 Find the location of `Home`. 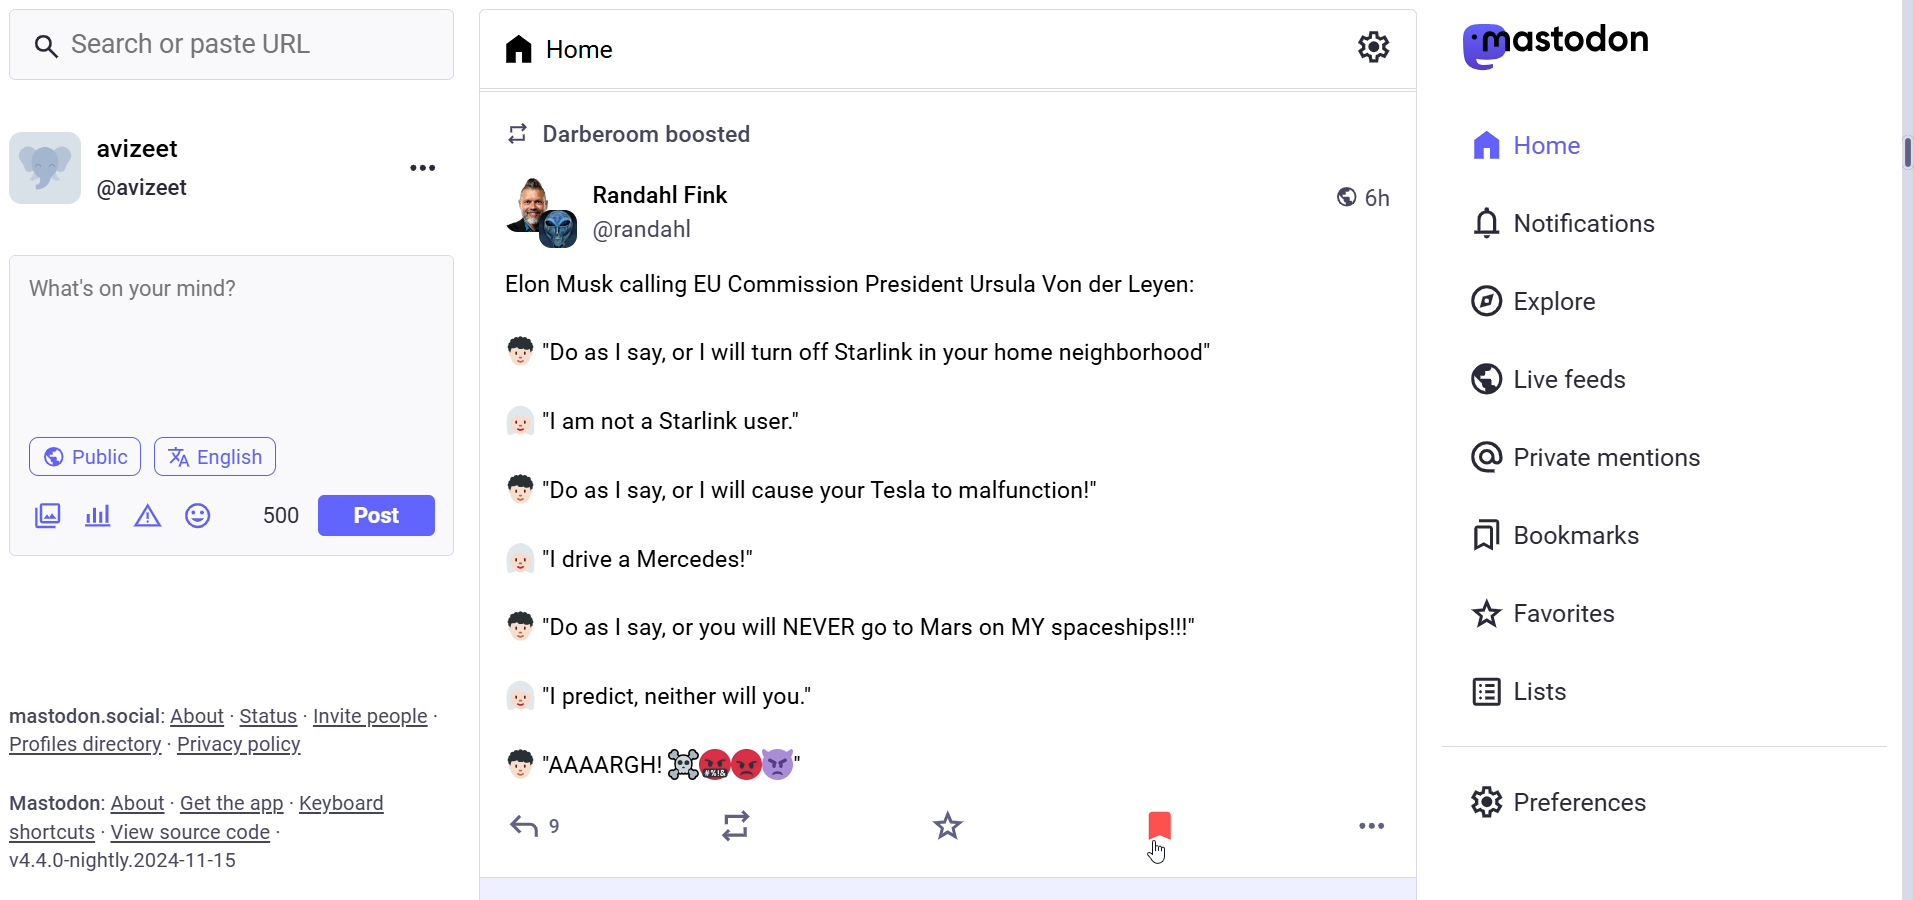

Home is located at coordinates (569, 46).